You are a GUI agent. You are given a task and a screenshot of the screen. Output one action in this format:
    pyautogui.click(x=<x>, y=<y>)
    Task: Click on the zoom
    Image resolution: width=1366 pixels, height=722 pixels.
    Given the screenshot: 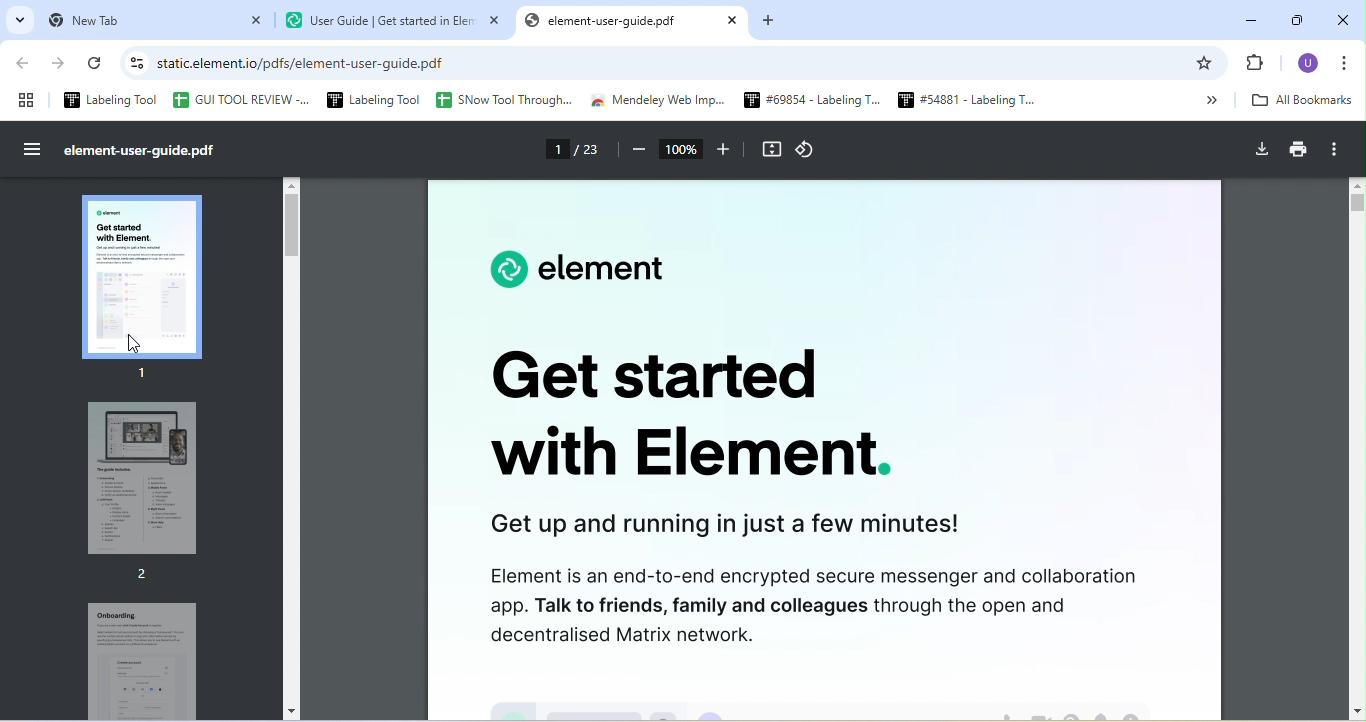 What is the action you would take?
    pyautogui.click(x=683, y=151)
    